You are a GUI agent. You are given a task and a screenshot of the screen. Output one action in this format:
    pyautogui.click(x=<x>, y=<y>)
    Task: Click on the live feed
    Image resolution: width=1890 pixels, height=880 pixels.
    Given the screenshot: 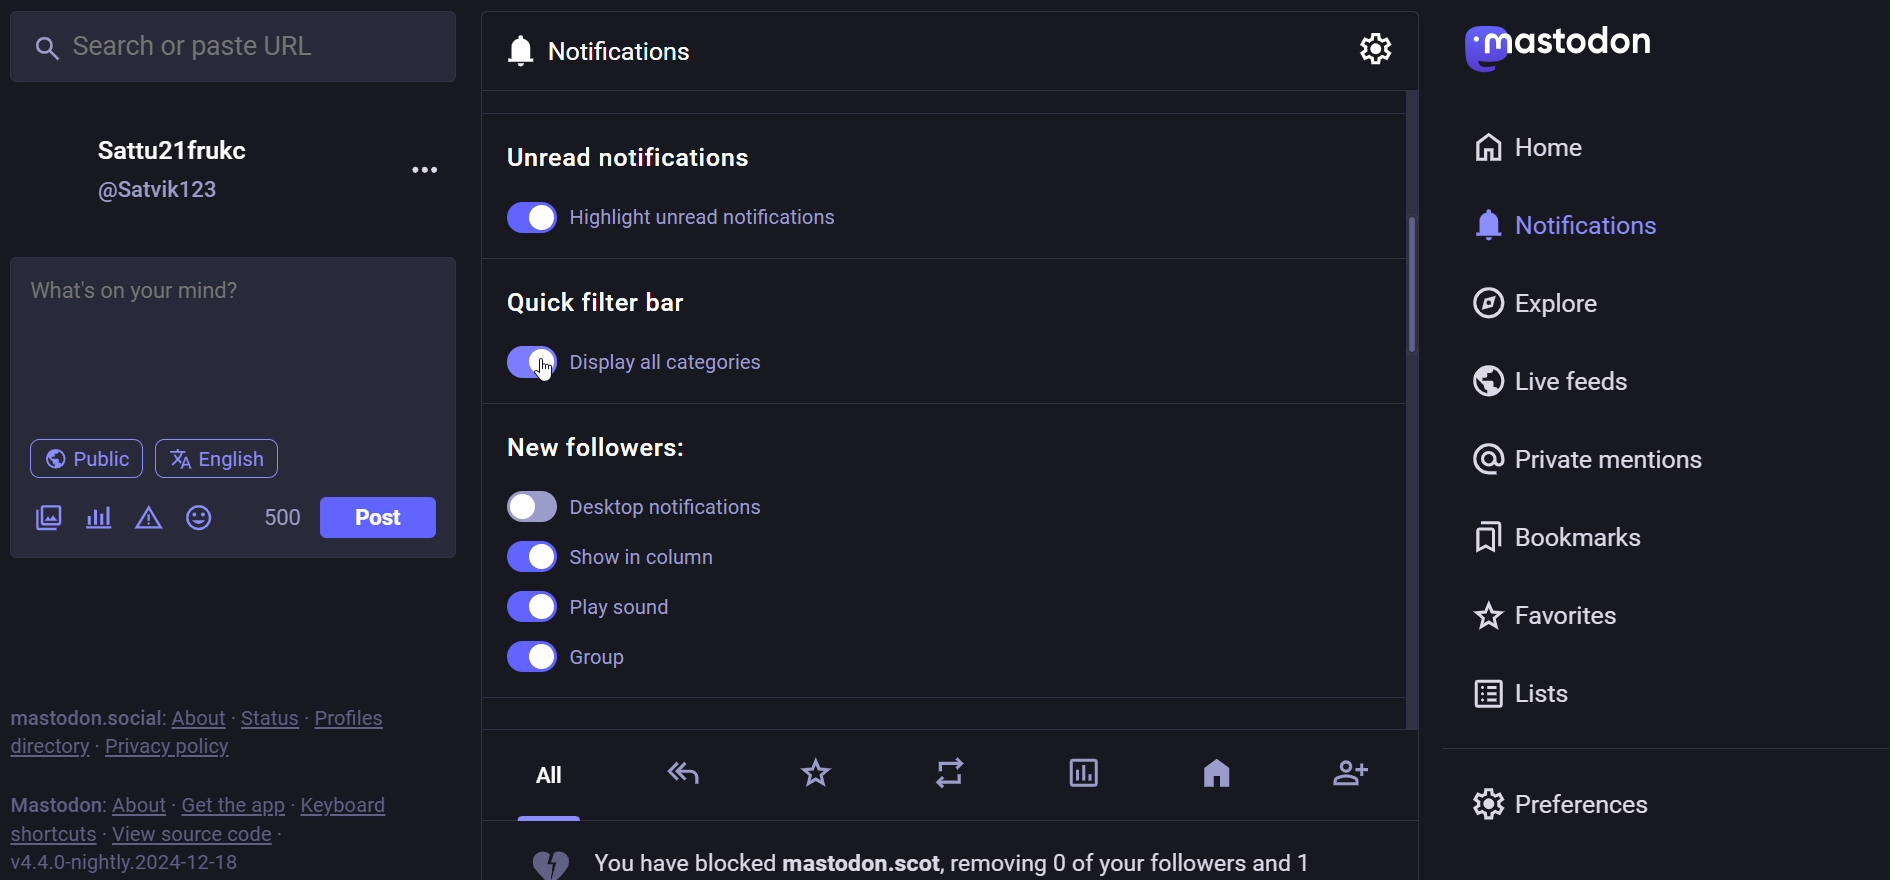 What is the action you would take?
    pyautogui.click(x=1560, y=380)
    